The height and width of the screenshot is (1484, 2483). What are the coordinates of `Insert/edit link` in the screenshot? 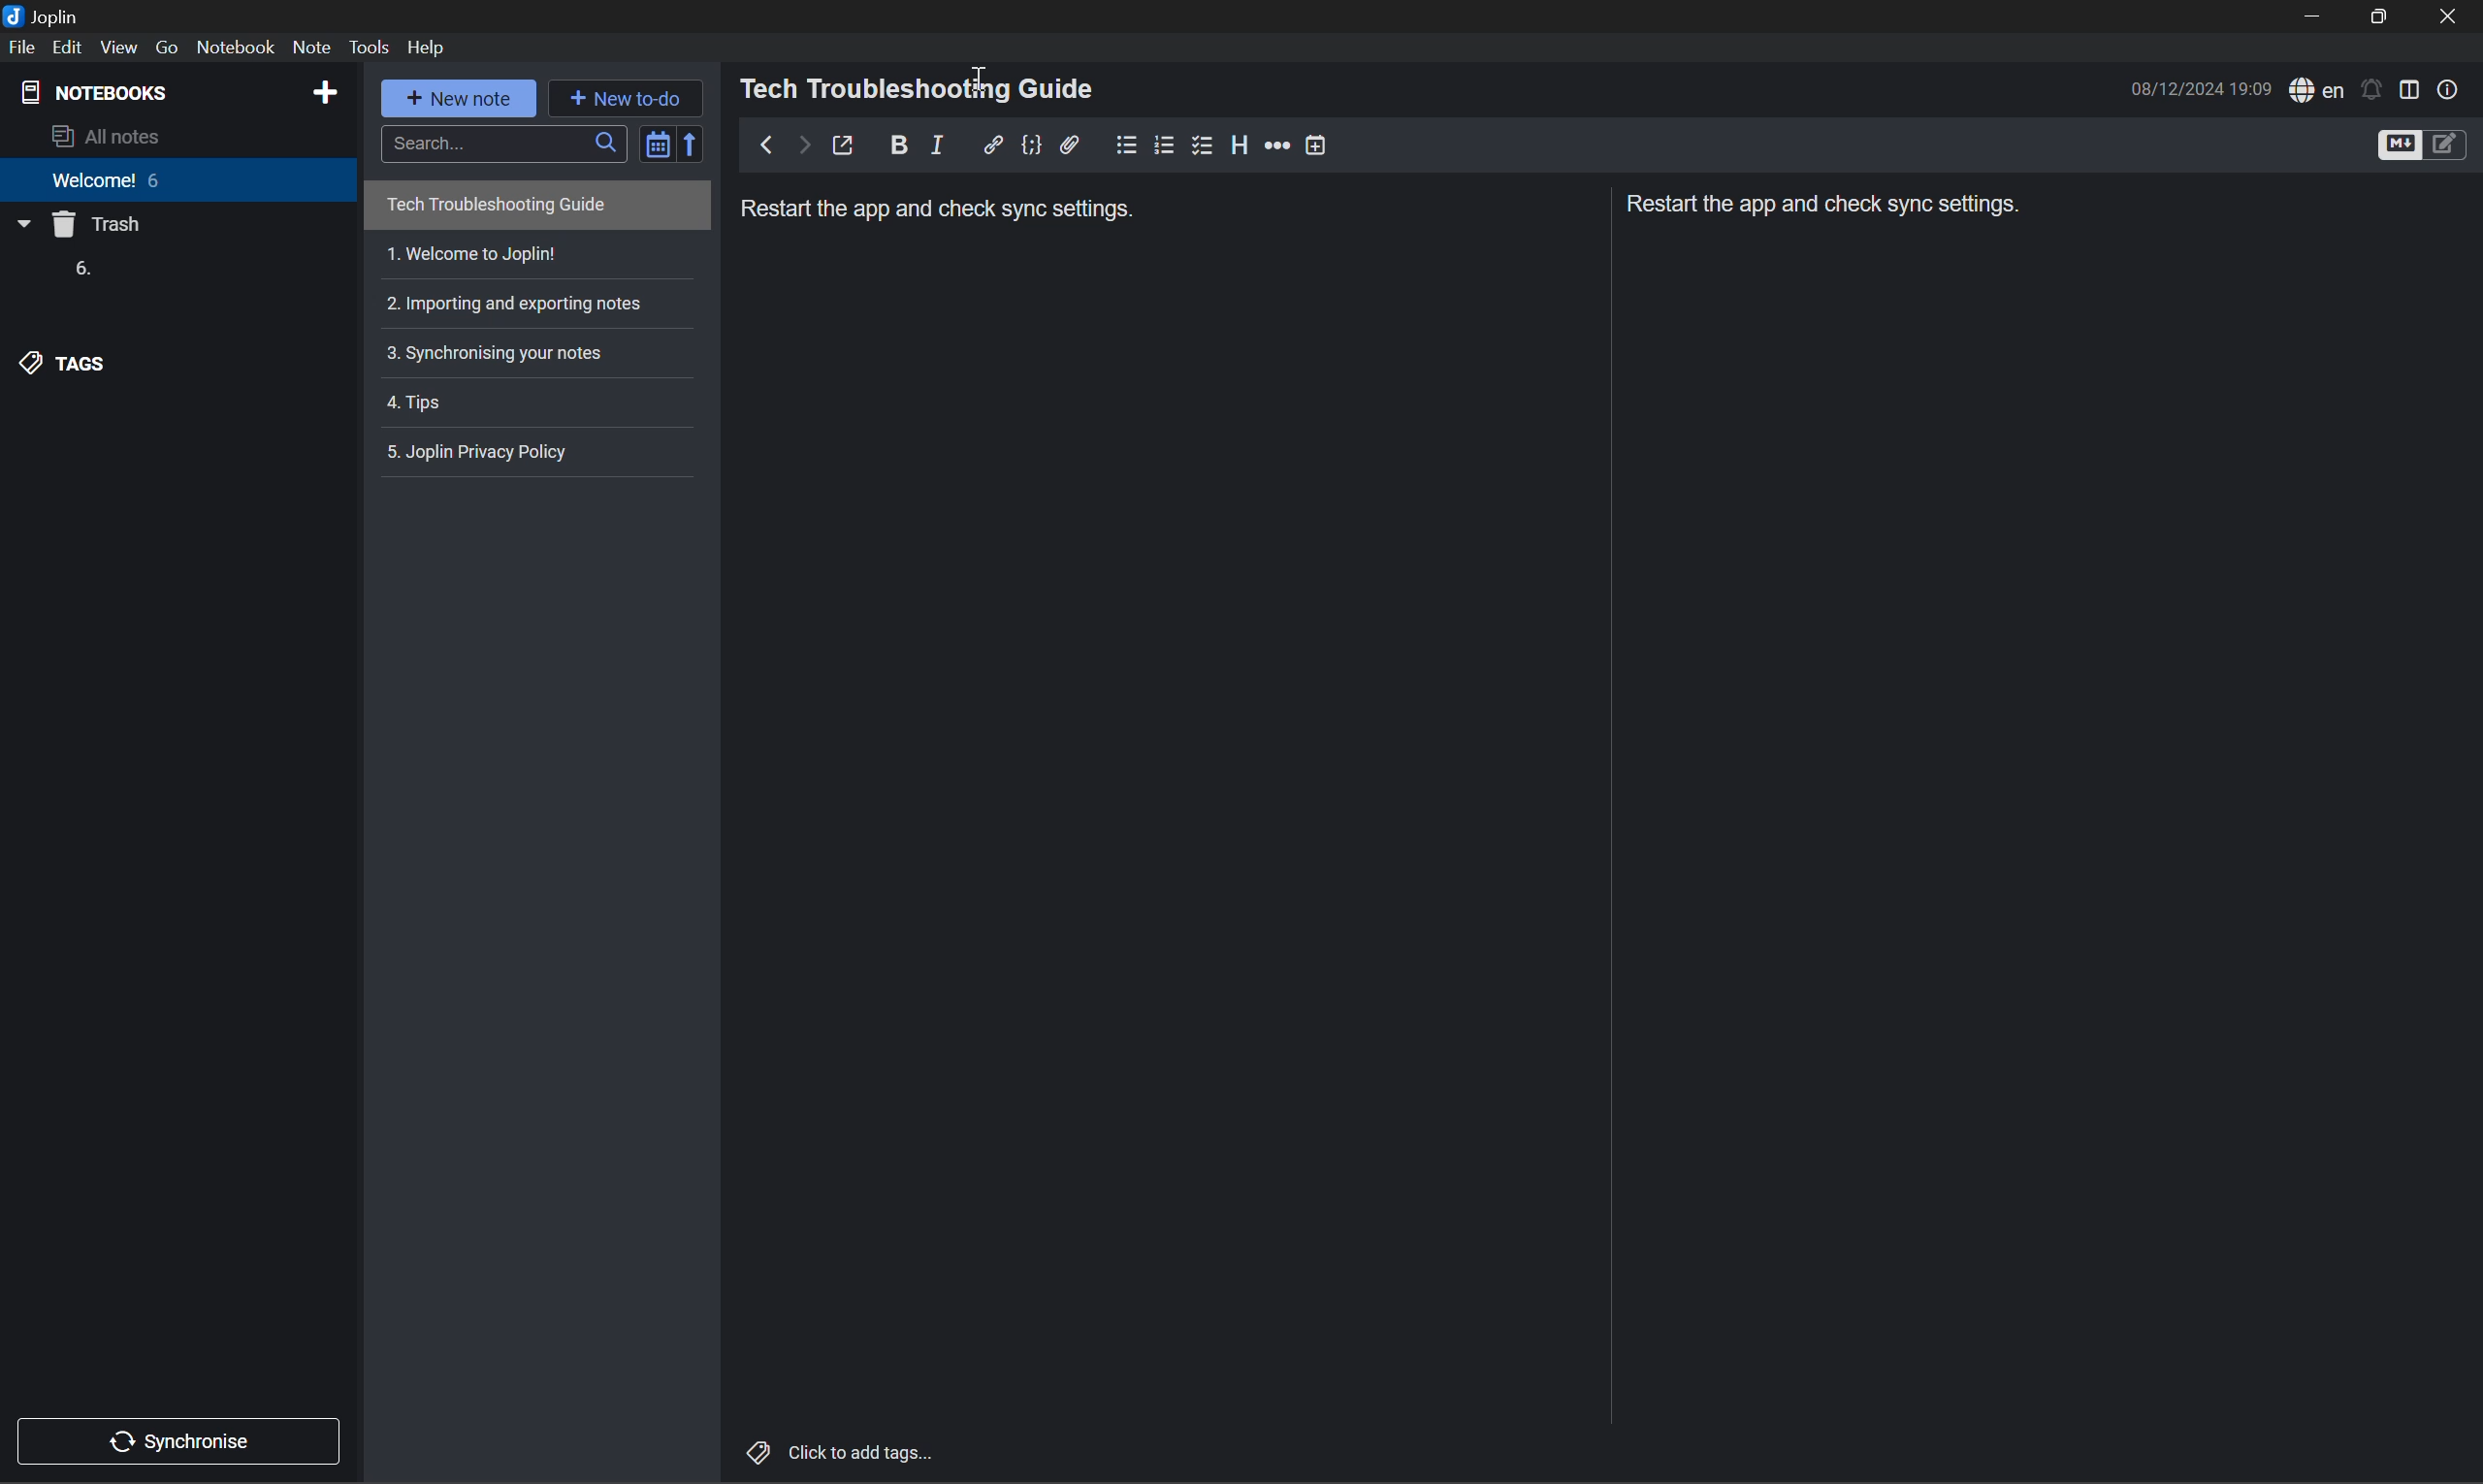 It's located at (992, 143).